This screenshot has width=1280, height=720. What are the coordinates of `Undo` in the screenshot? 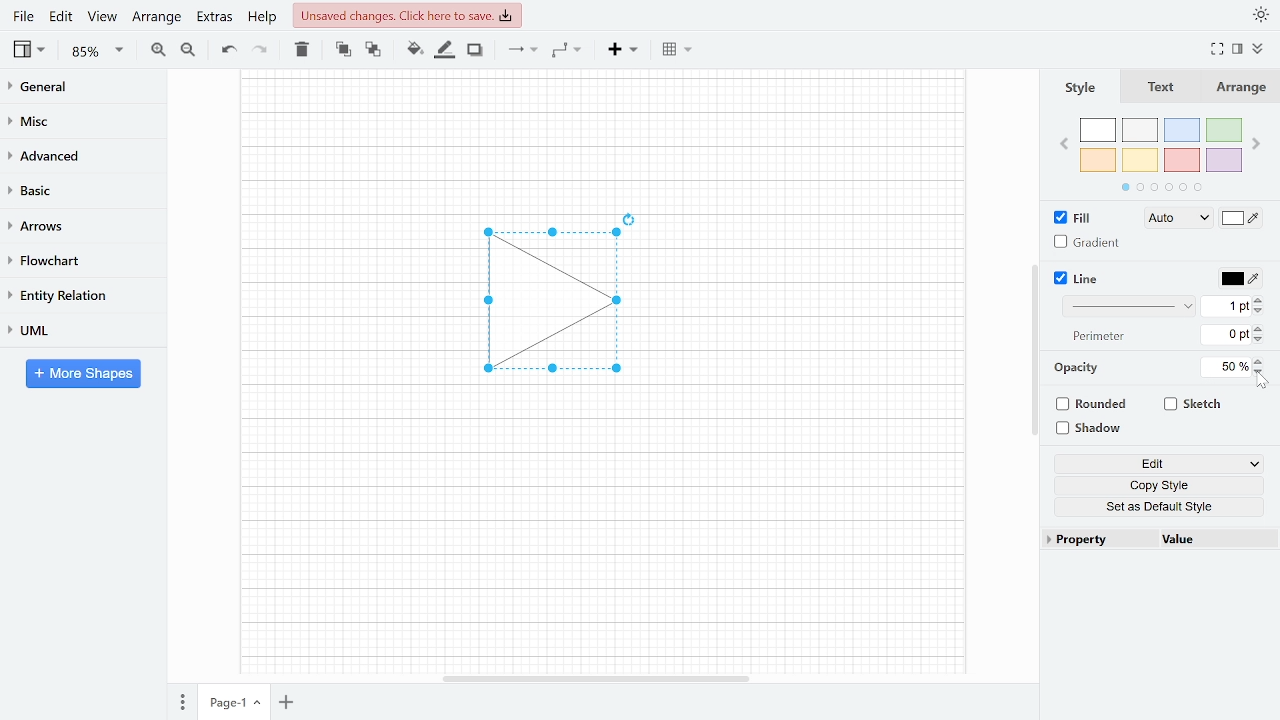 It's located at (228, 50).